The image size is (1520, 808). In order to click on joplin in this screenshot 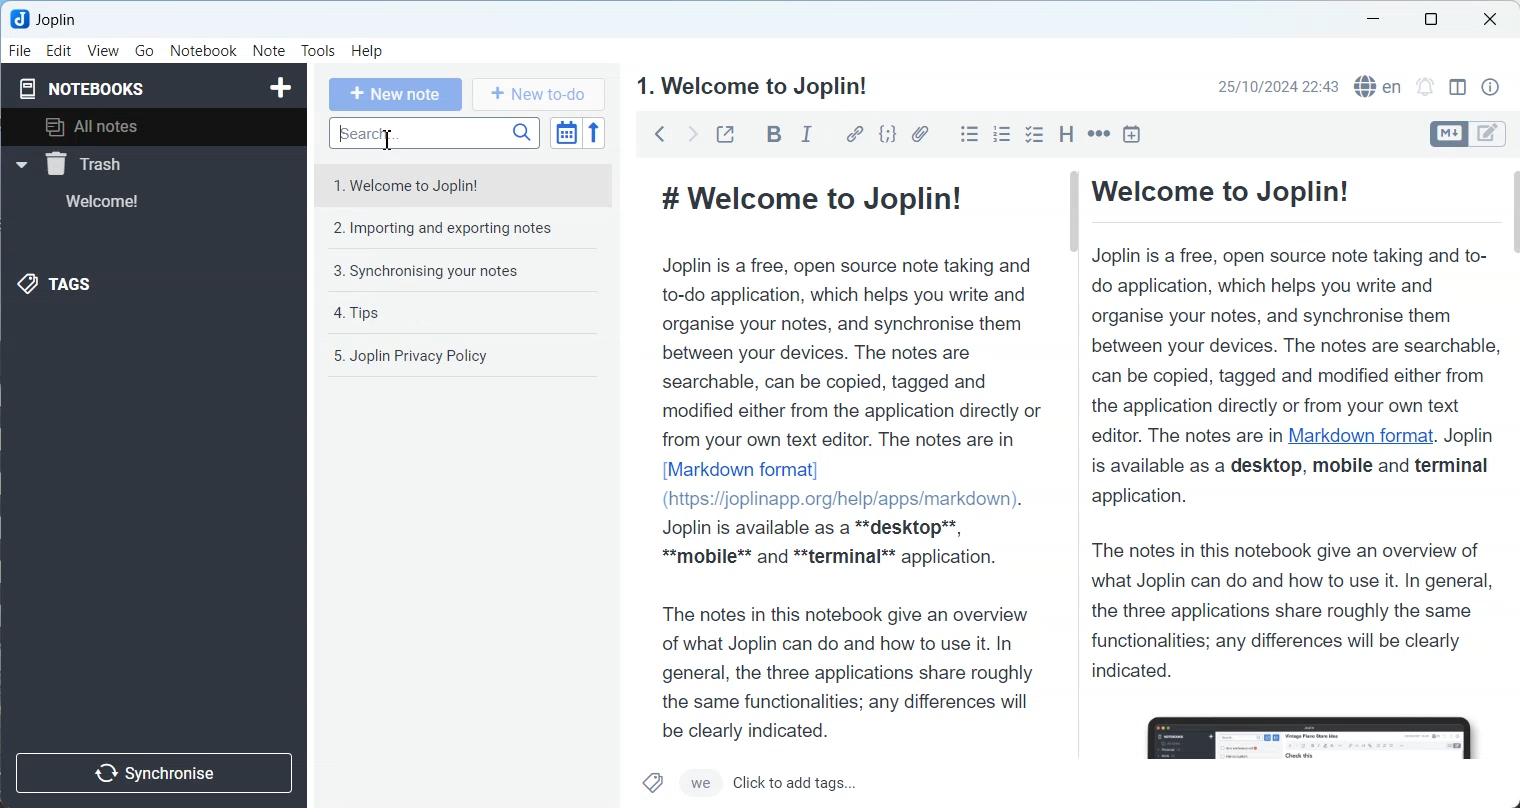, I will do `click(59, 19)`.